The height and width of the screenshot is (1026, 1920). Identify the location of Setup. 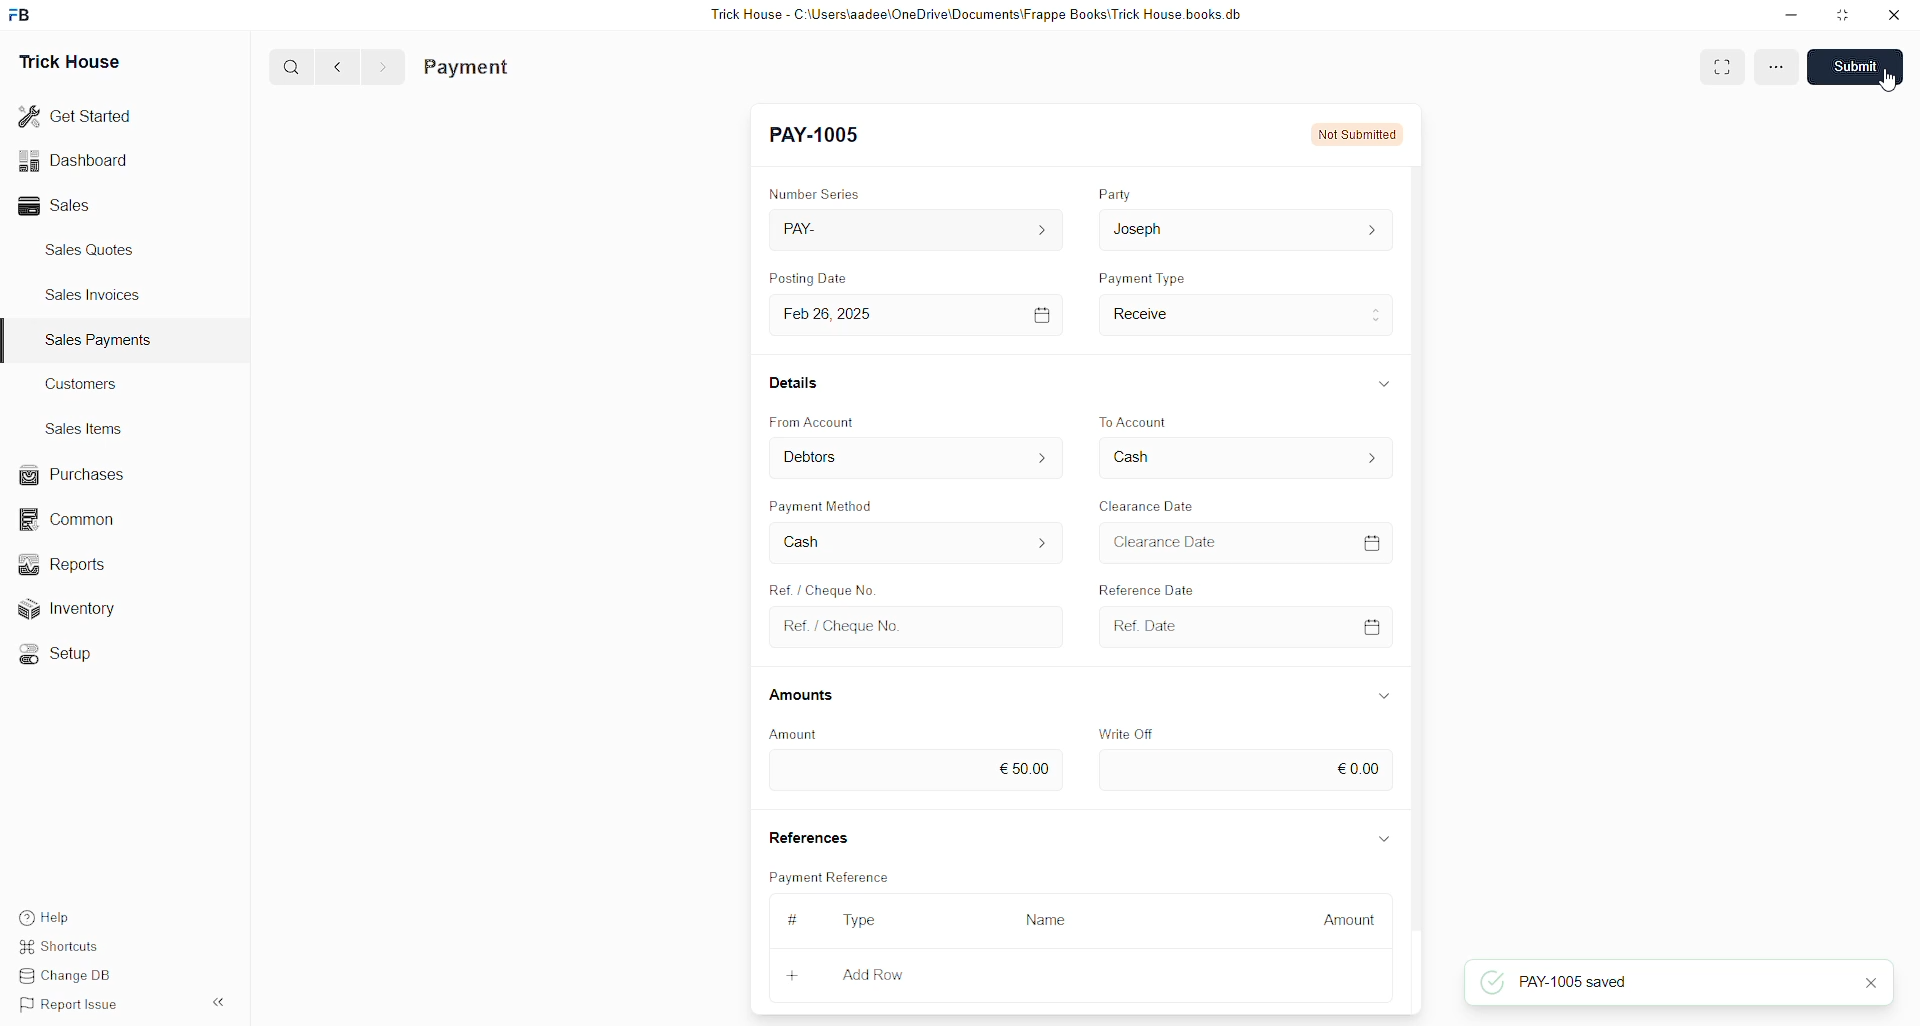
(65, 657).